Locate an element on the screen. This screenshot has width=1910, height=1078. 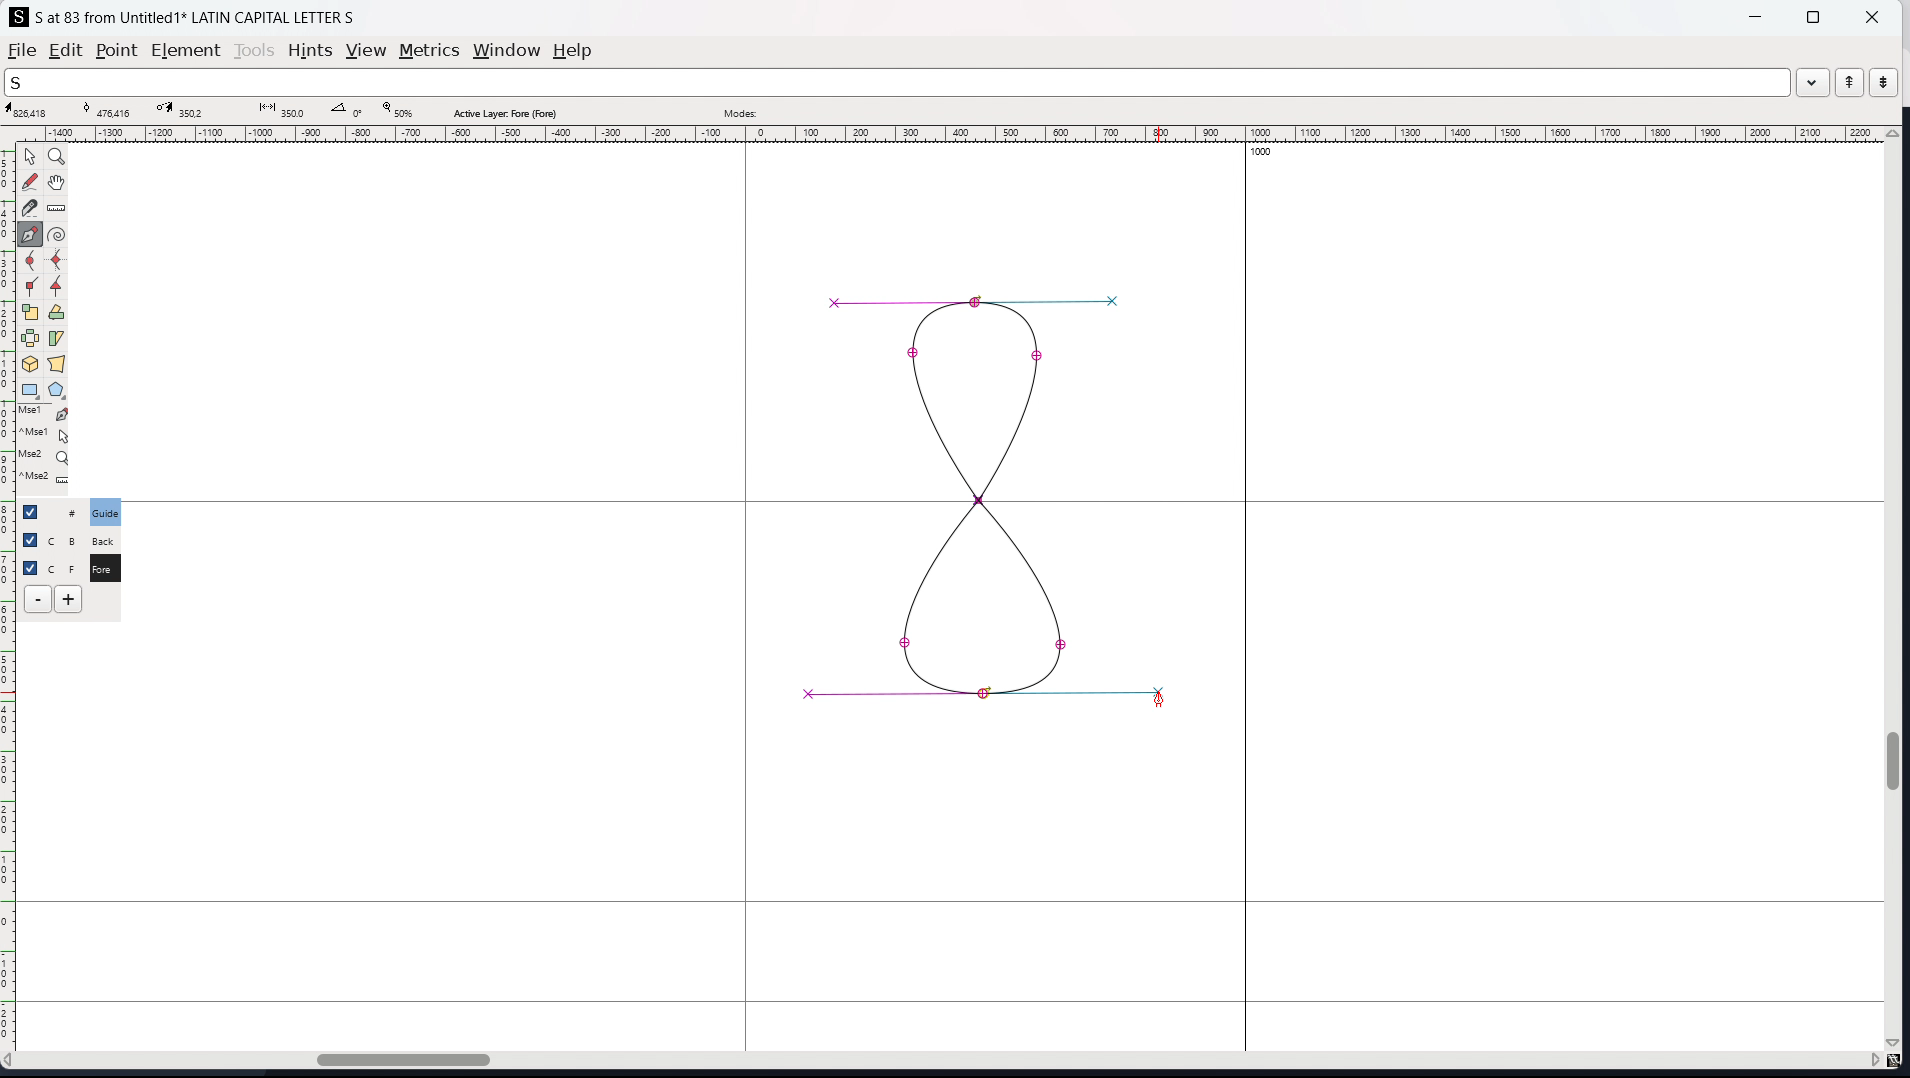
hints is located at coordinates (311, 51).